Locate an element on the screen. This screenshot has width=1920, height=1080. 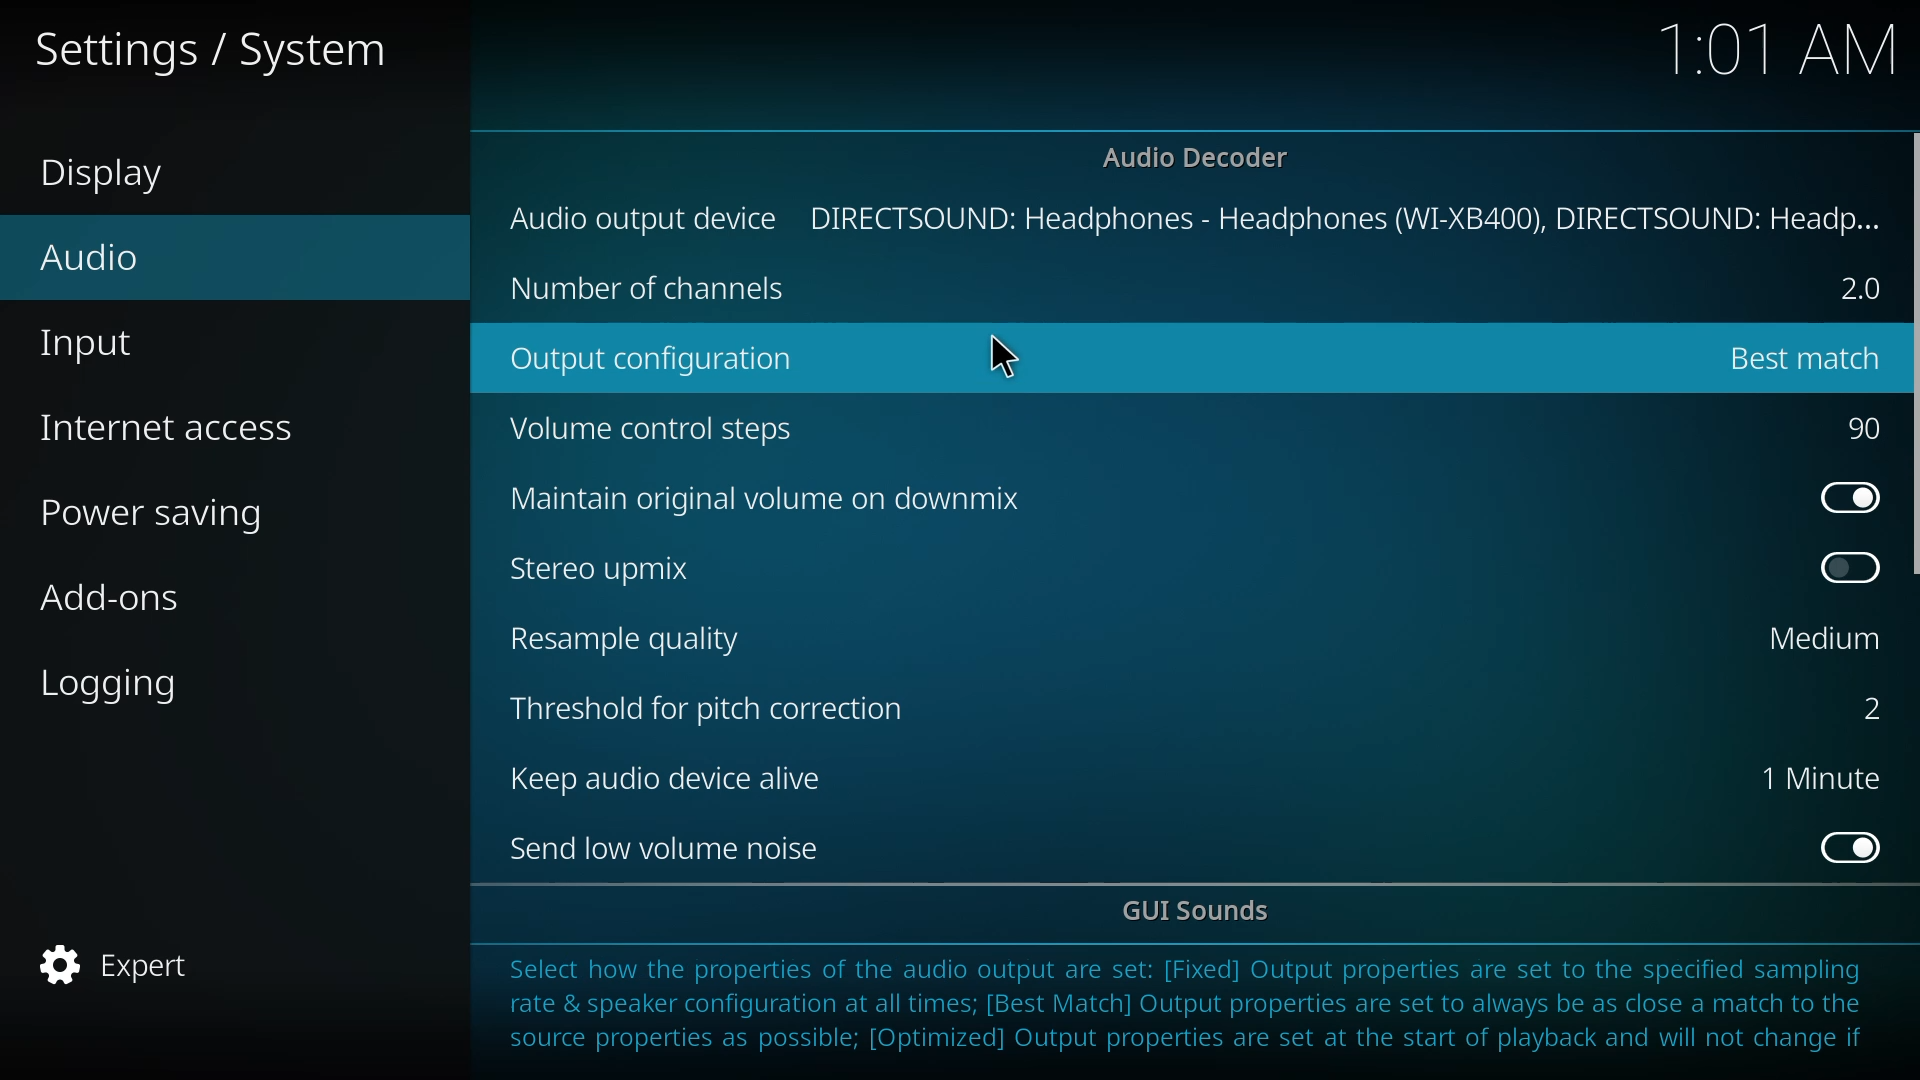
changed is located at coordinates (1797, 356).